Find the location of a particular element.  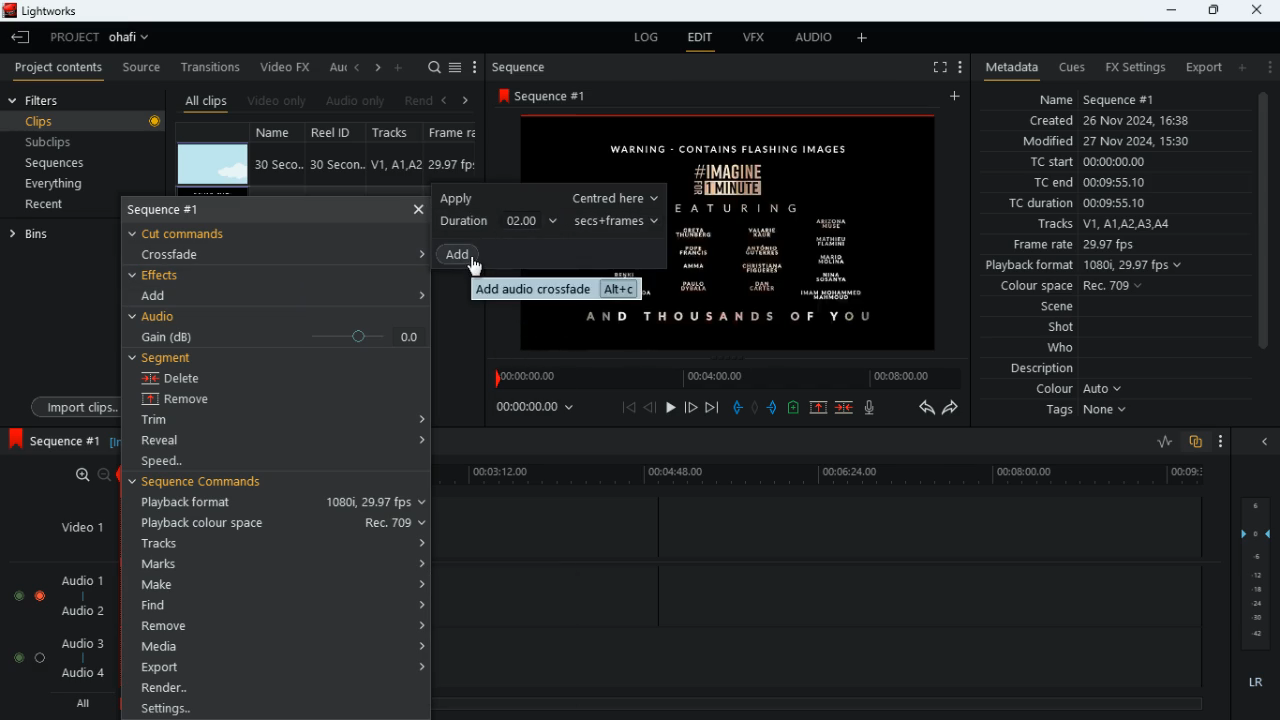

rate is located at coordinates (1158, 442).